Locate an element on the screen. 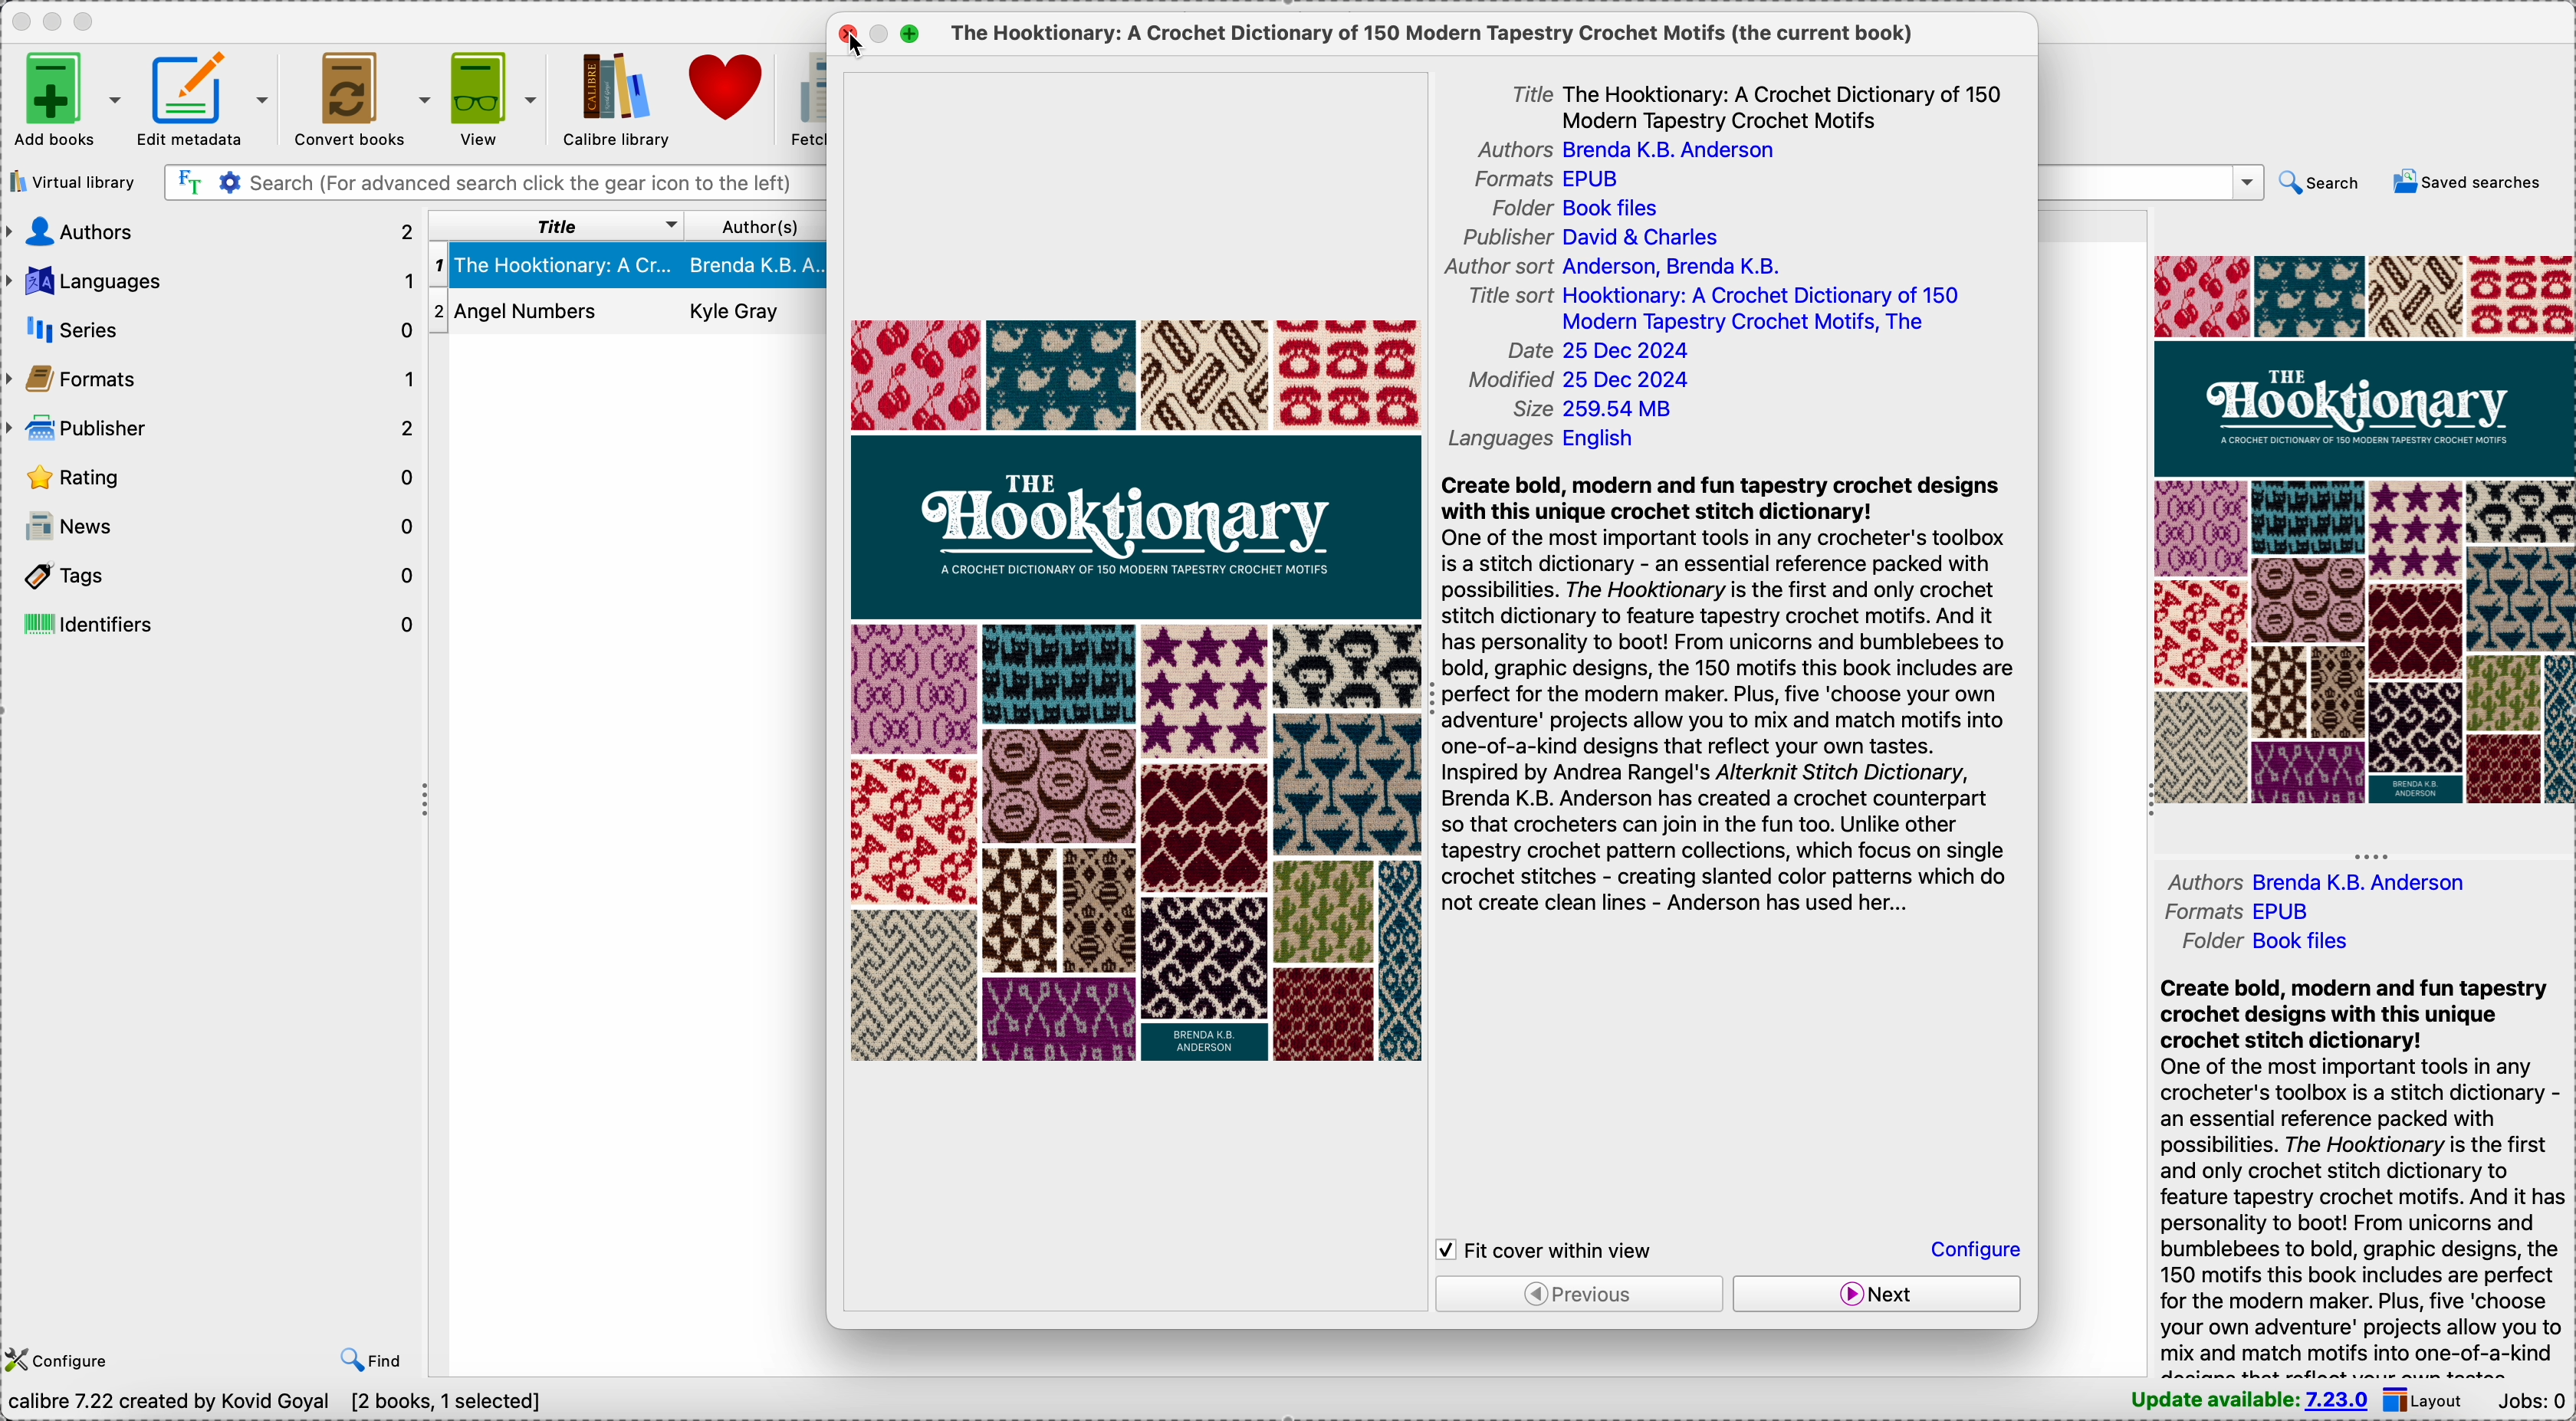 The height and width of the screenshot is (1421, 2576). identifiers is located at coordinates (218, 621).